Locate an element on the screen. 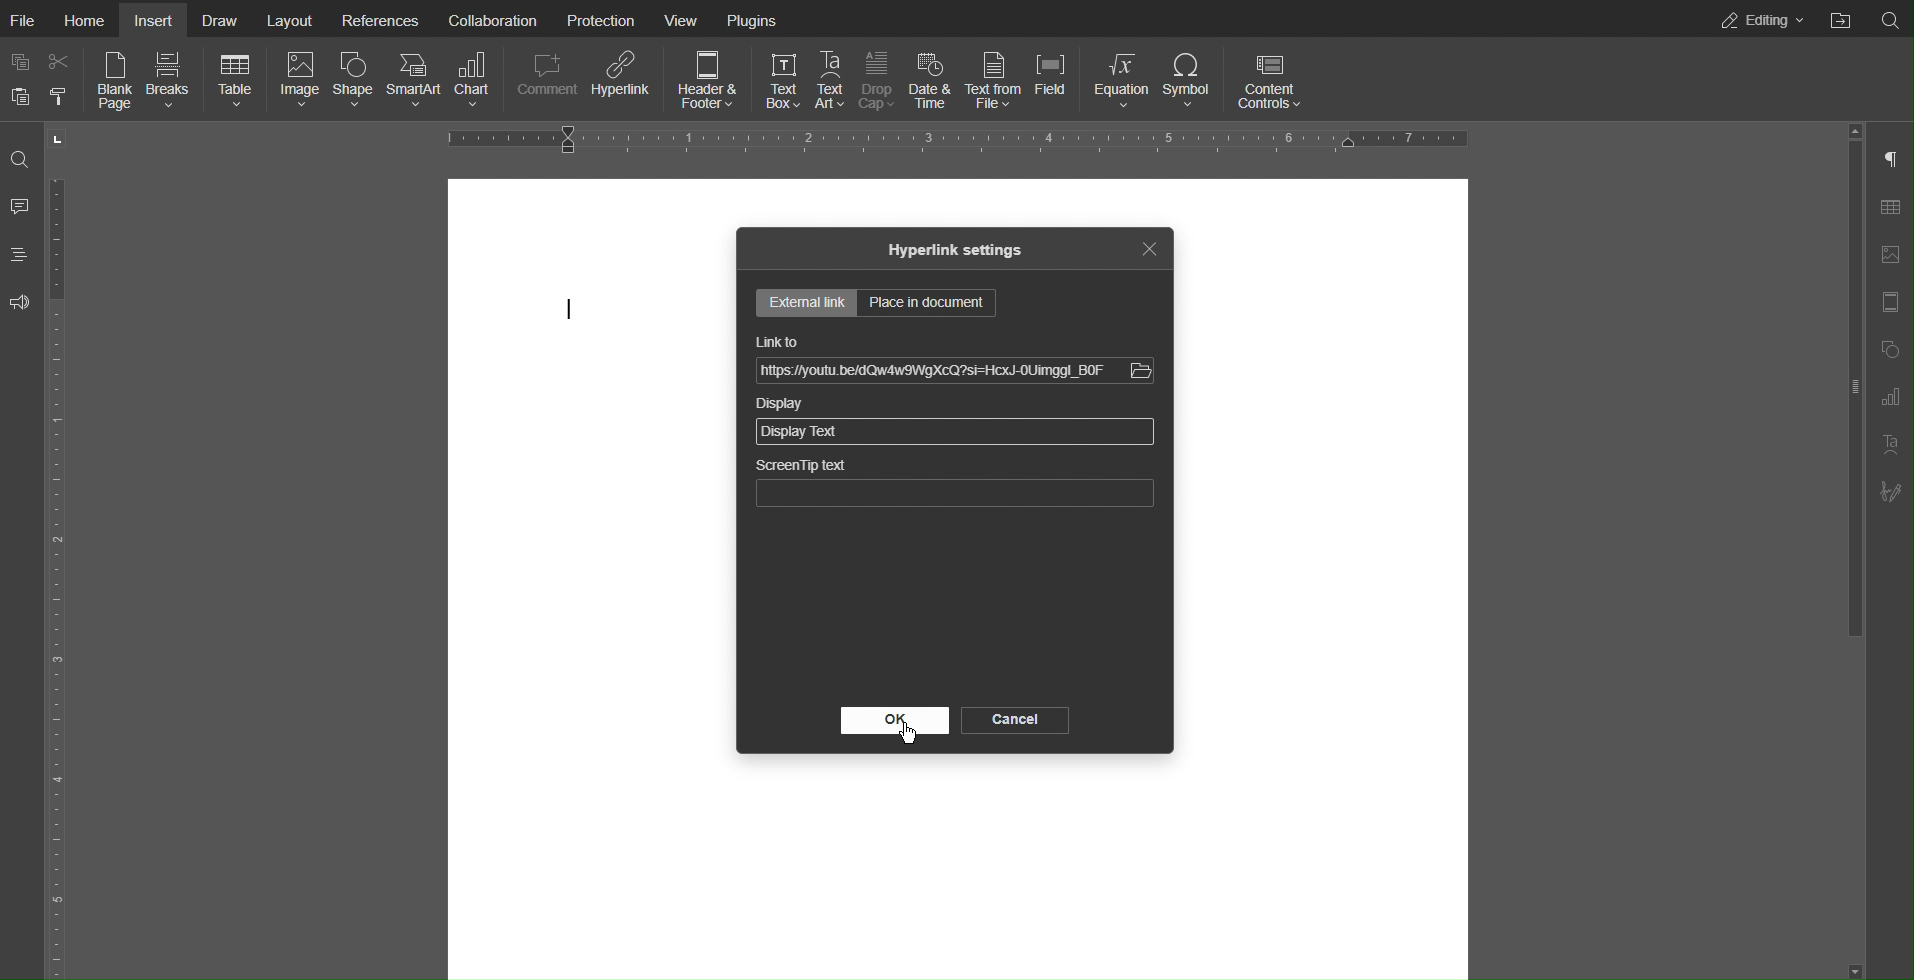 This screenshot has height=980, width=1914. Draw is located at coordinates (225, 20).